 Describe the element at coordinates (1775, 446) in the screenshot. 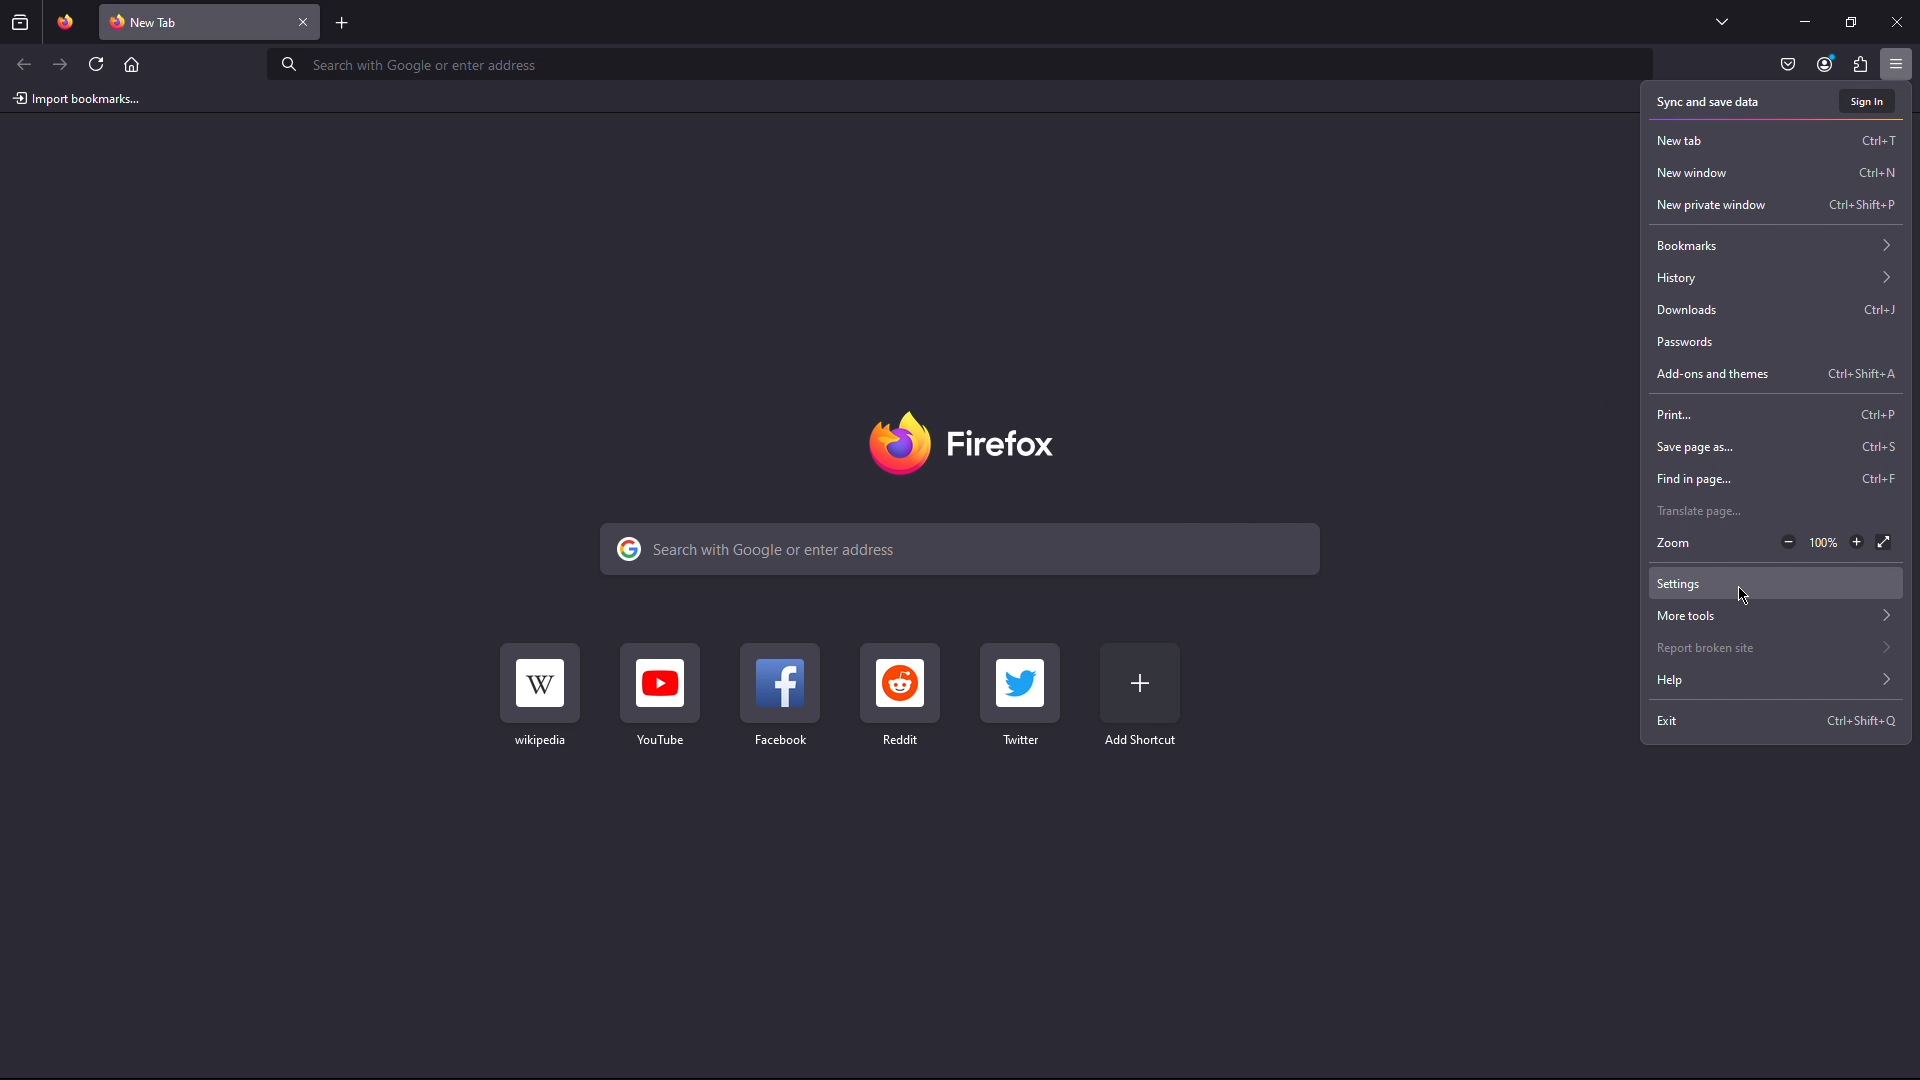

I see `Save page as` at that location.